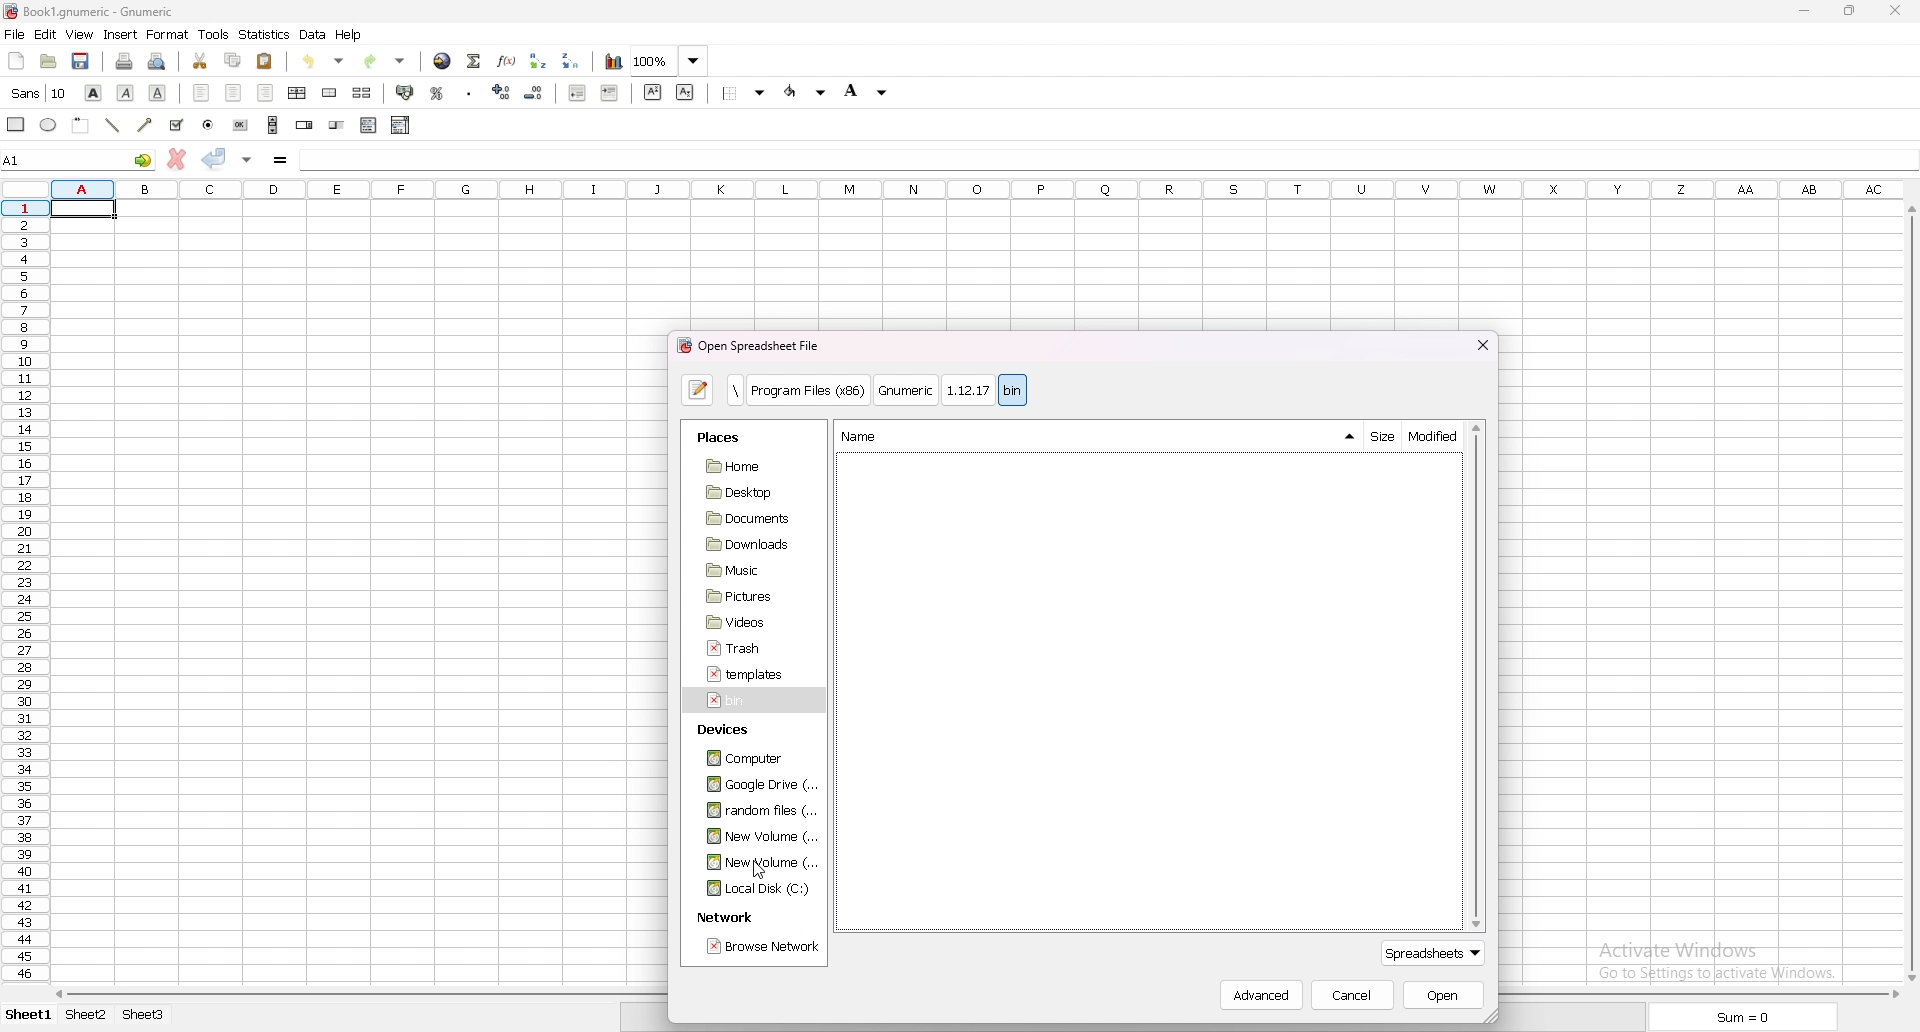 Image resolution: width=1920 pixels, height=1032 pixels. I want to click on pictures, so click(747, 596).